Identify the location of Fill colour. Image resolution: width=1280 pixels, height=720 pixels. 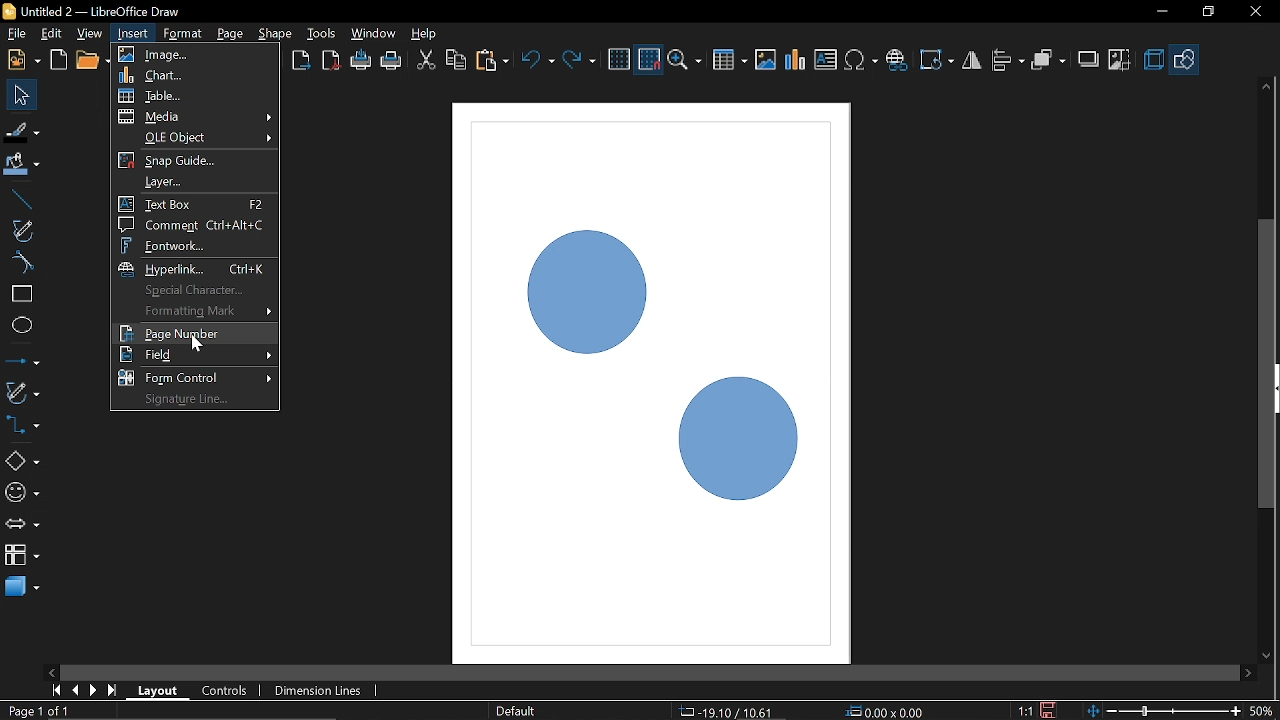
(22, 165).